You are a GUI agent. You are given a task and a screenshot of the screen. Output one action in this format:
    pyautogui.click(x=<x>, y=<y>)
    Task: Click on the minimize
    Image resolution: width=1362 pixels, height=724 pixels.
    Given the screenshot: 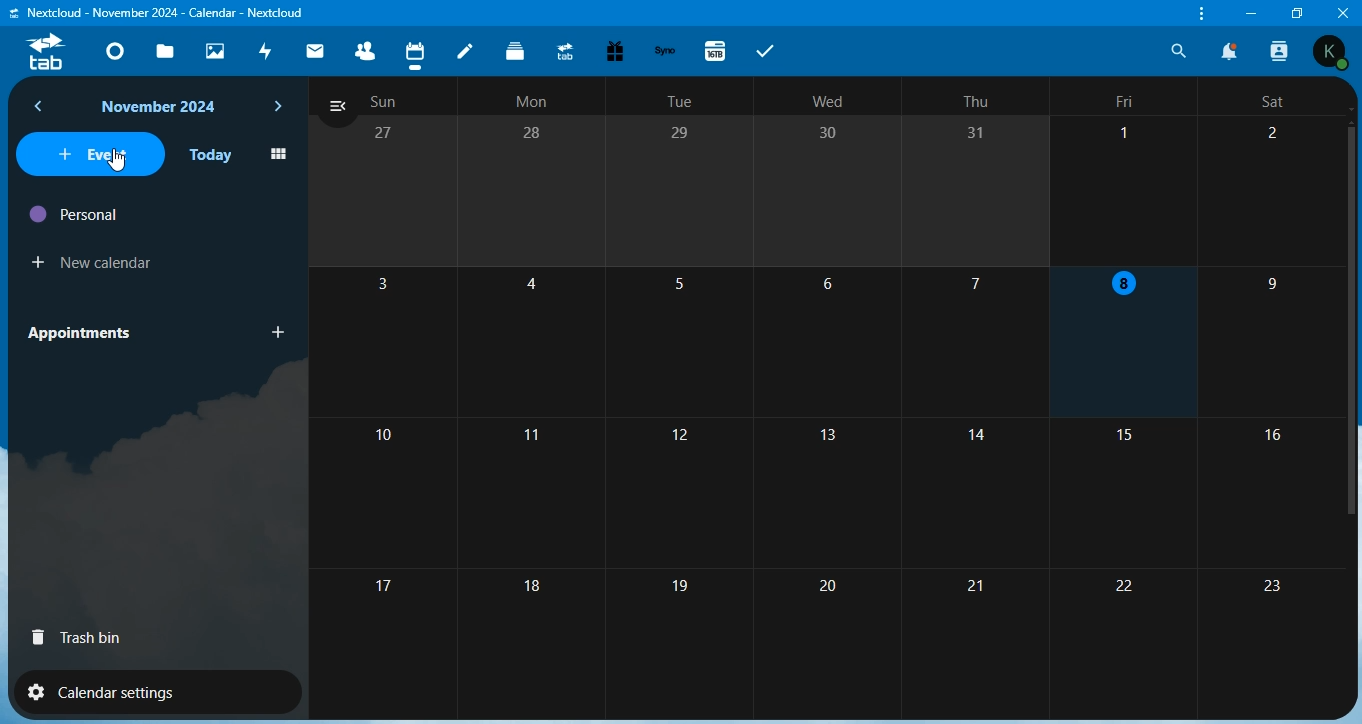 What is the action you would take?
    pyautogui.click(x=1254, y=15)
    